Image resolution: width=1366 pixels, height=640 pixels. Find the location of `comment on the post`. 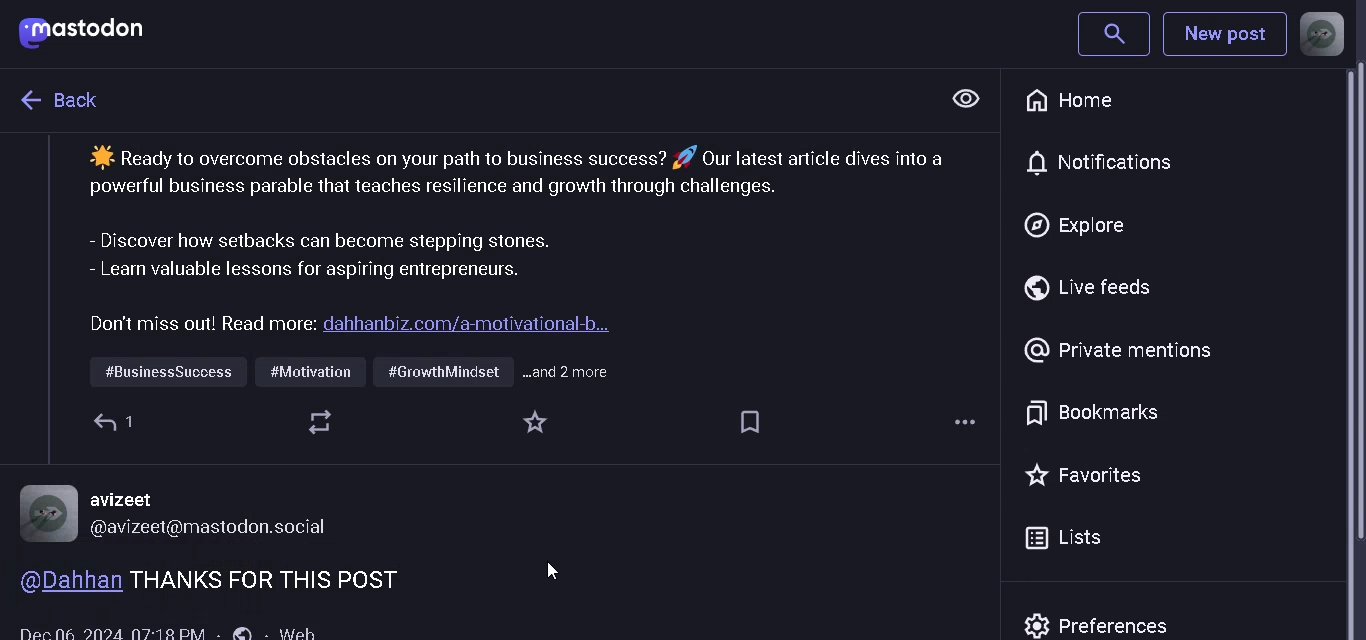

comment on the post is located at coordinates (279, 579).